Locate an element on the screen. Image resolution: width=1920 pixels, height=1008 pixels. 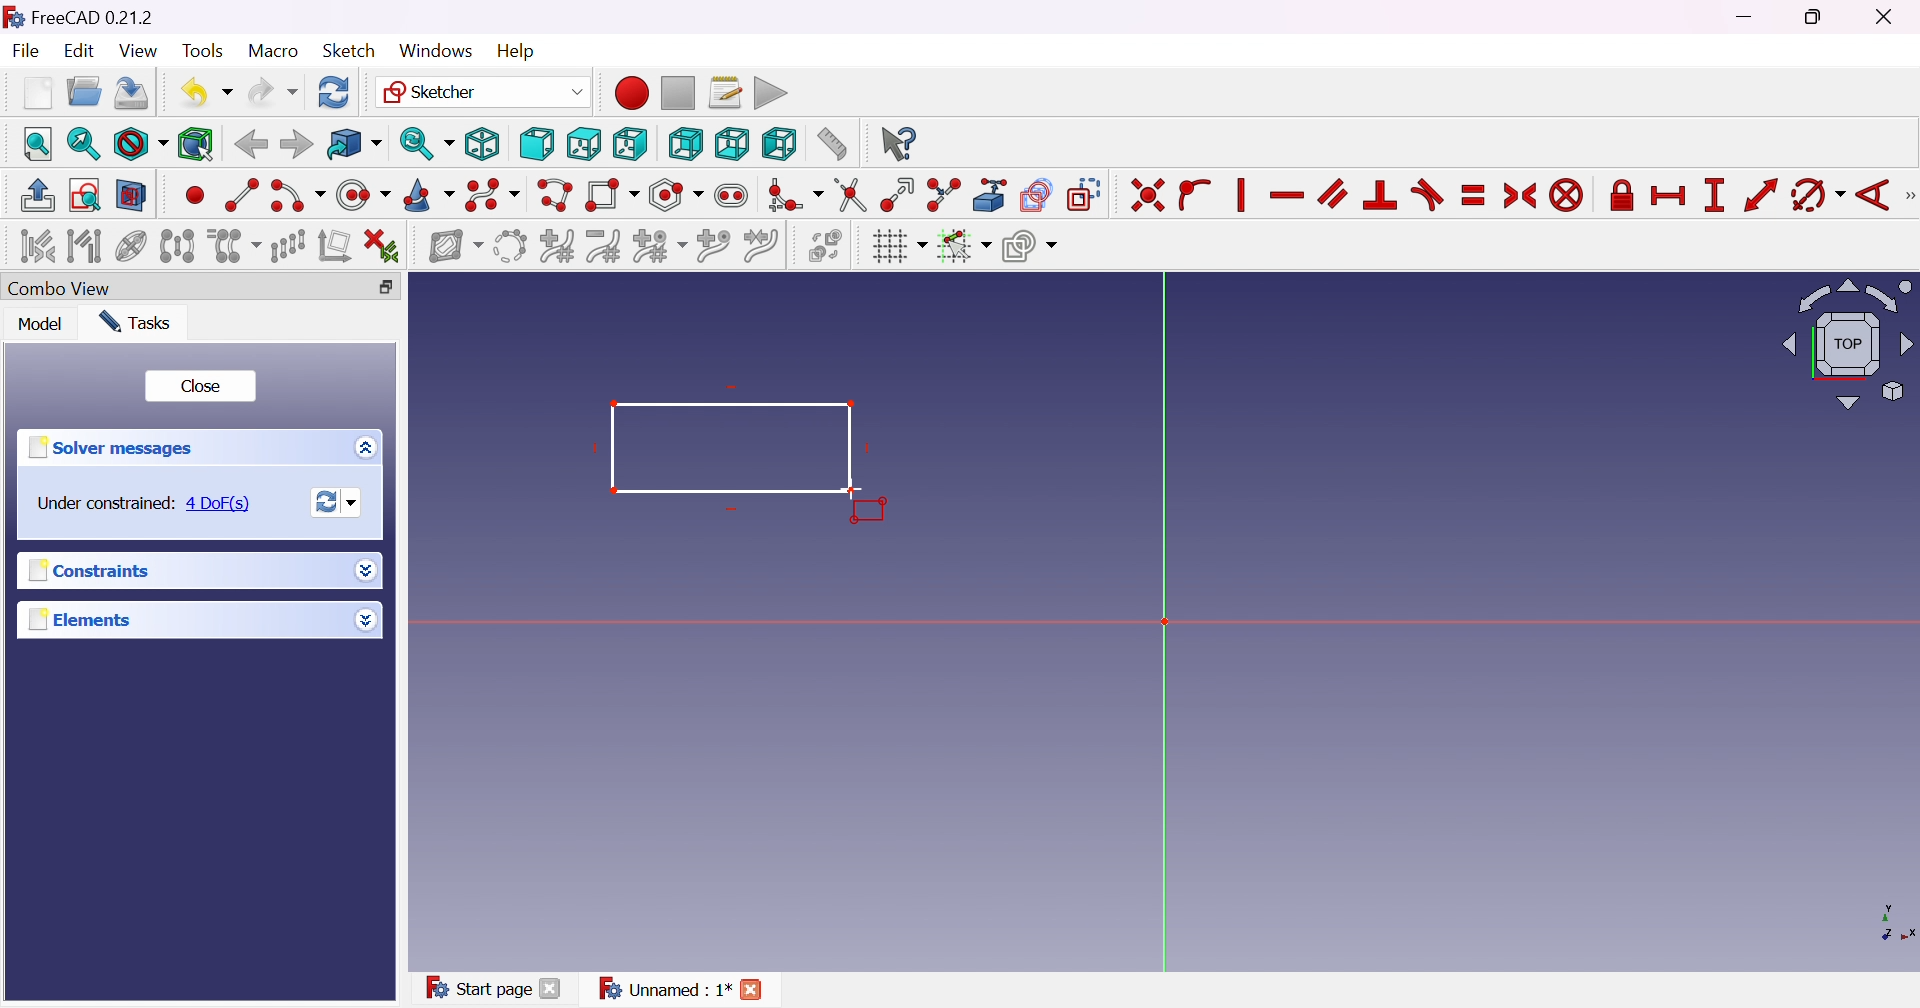
FreeCAD 0.21.2 is located at coordinates (78, 14).